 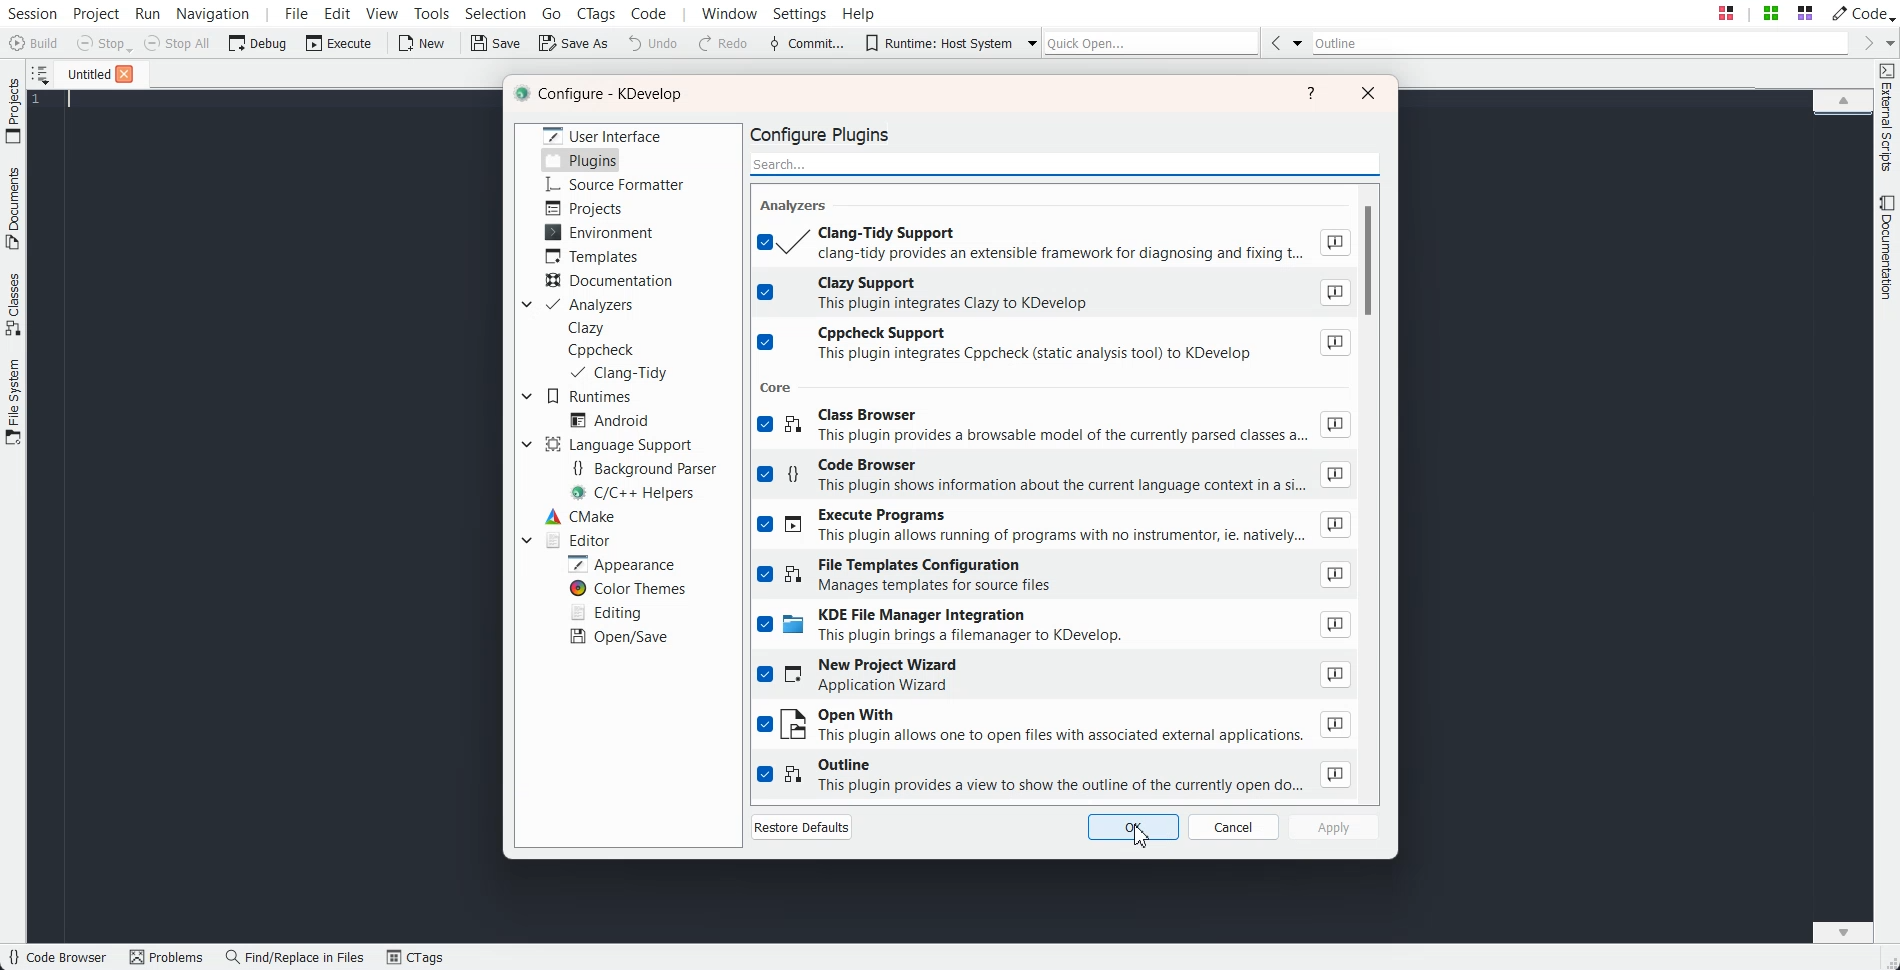 What do you see at coordinates (1334, 574) in the screenshot?
I see `About` at bounding box center [1334, 574].